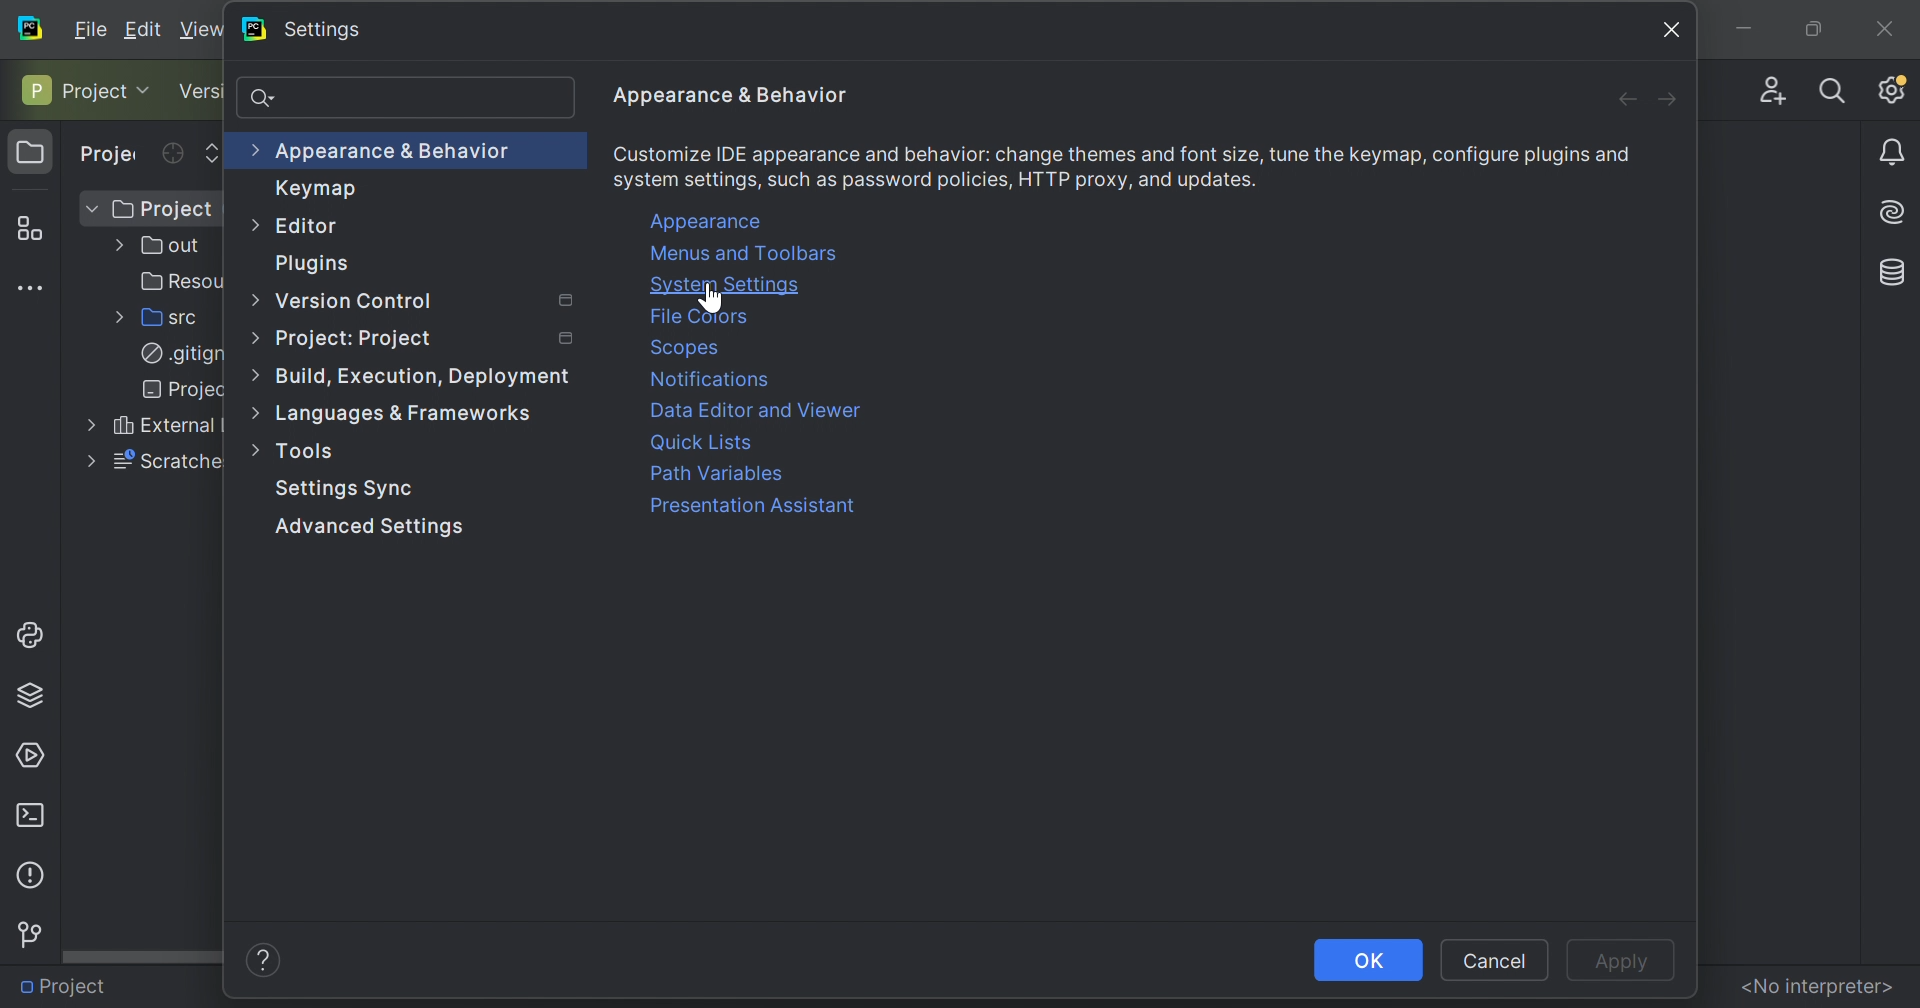  What do you see at coordinates (1768, 85) in the screenshot?
I see `Code with me` at bounding box center [1768, 85].